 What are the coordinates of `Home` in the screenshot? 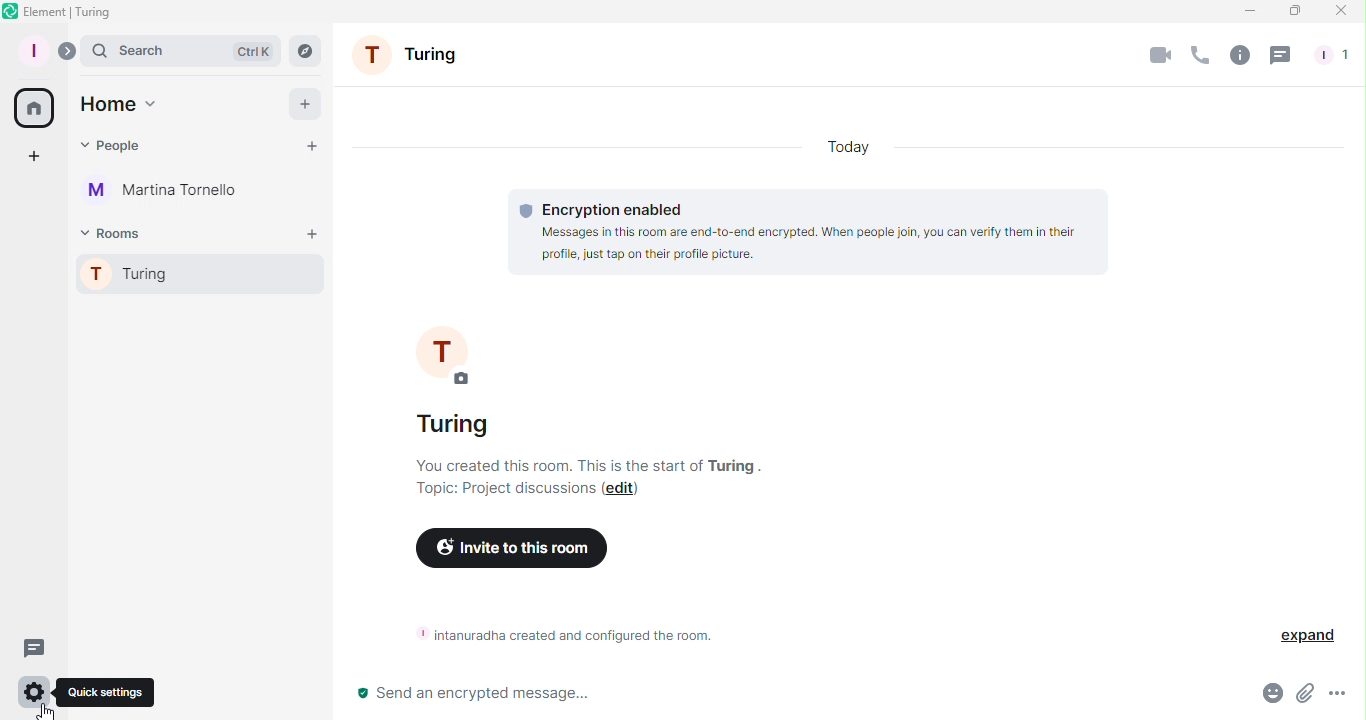 It's located at (117, 104).